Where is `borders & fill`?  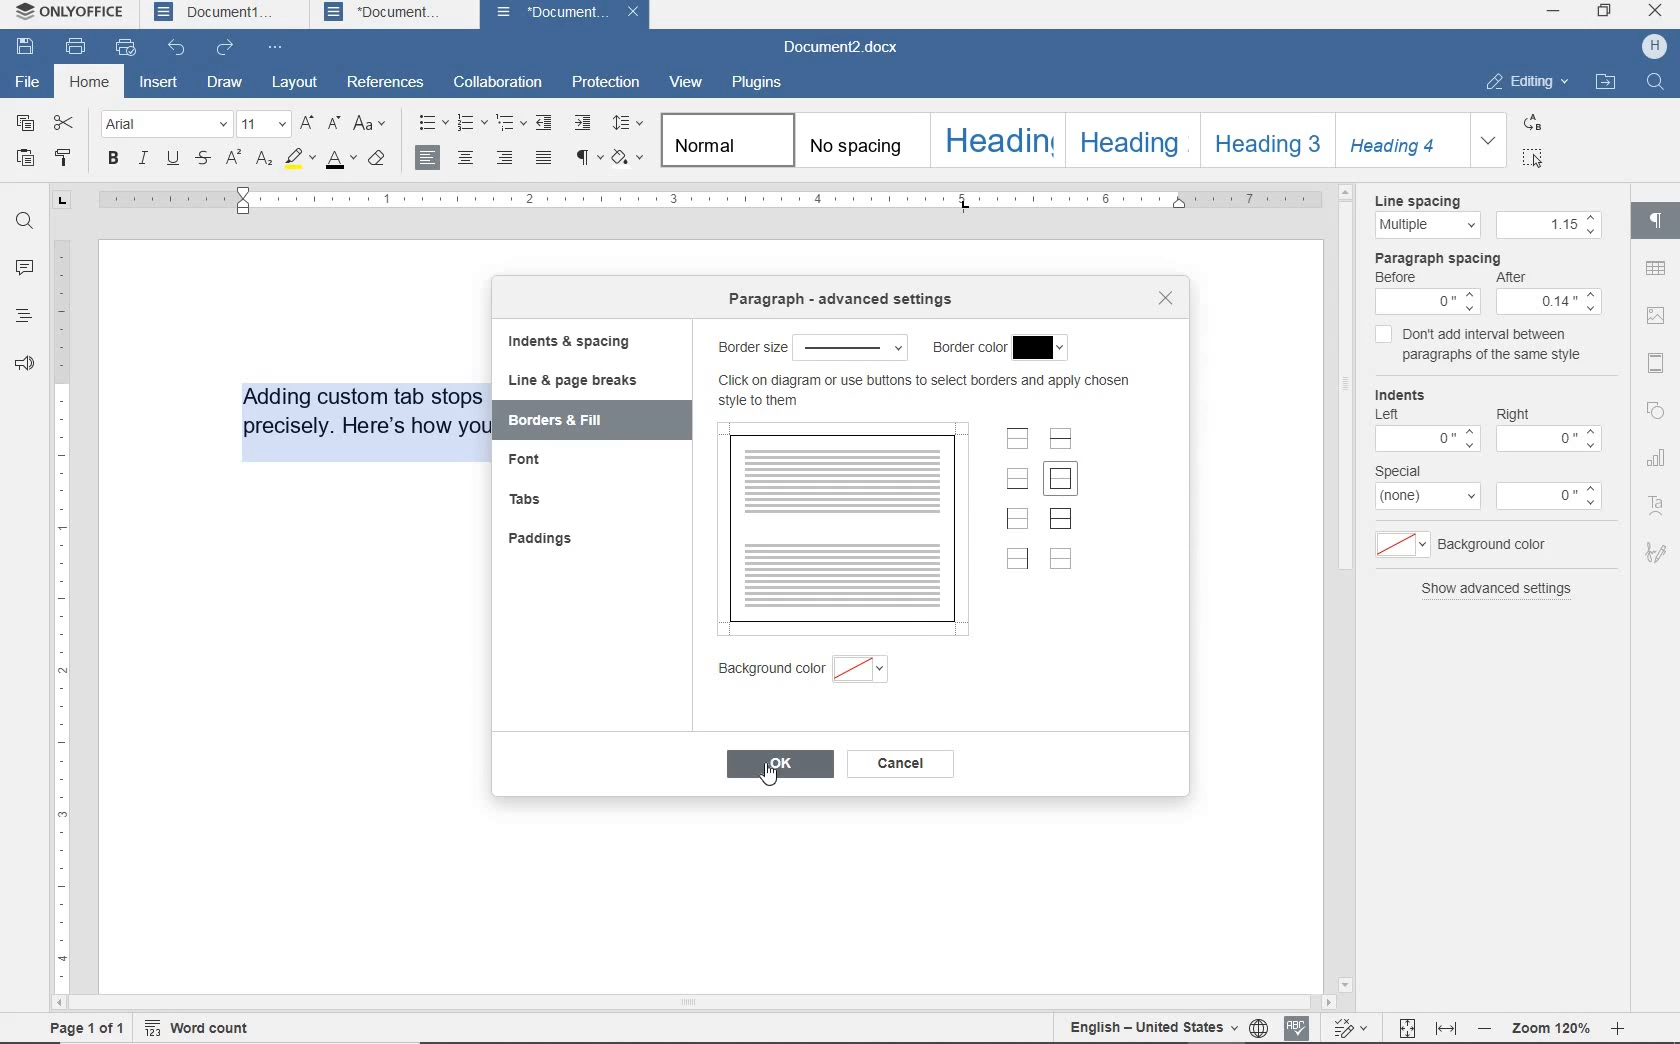 borders & fill is located at coordinates (568, 418).